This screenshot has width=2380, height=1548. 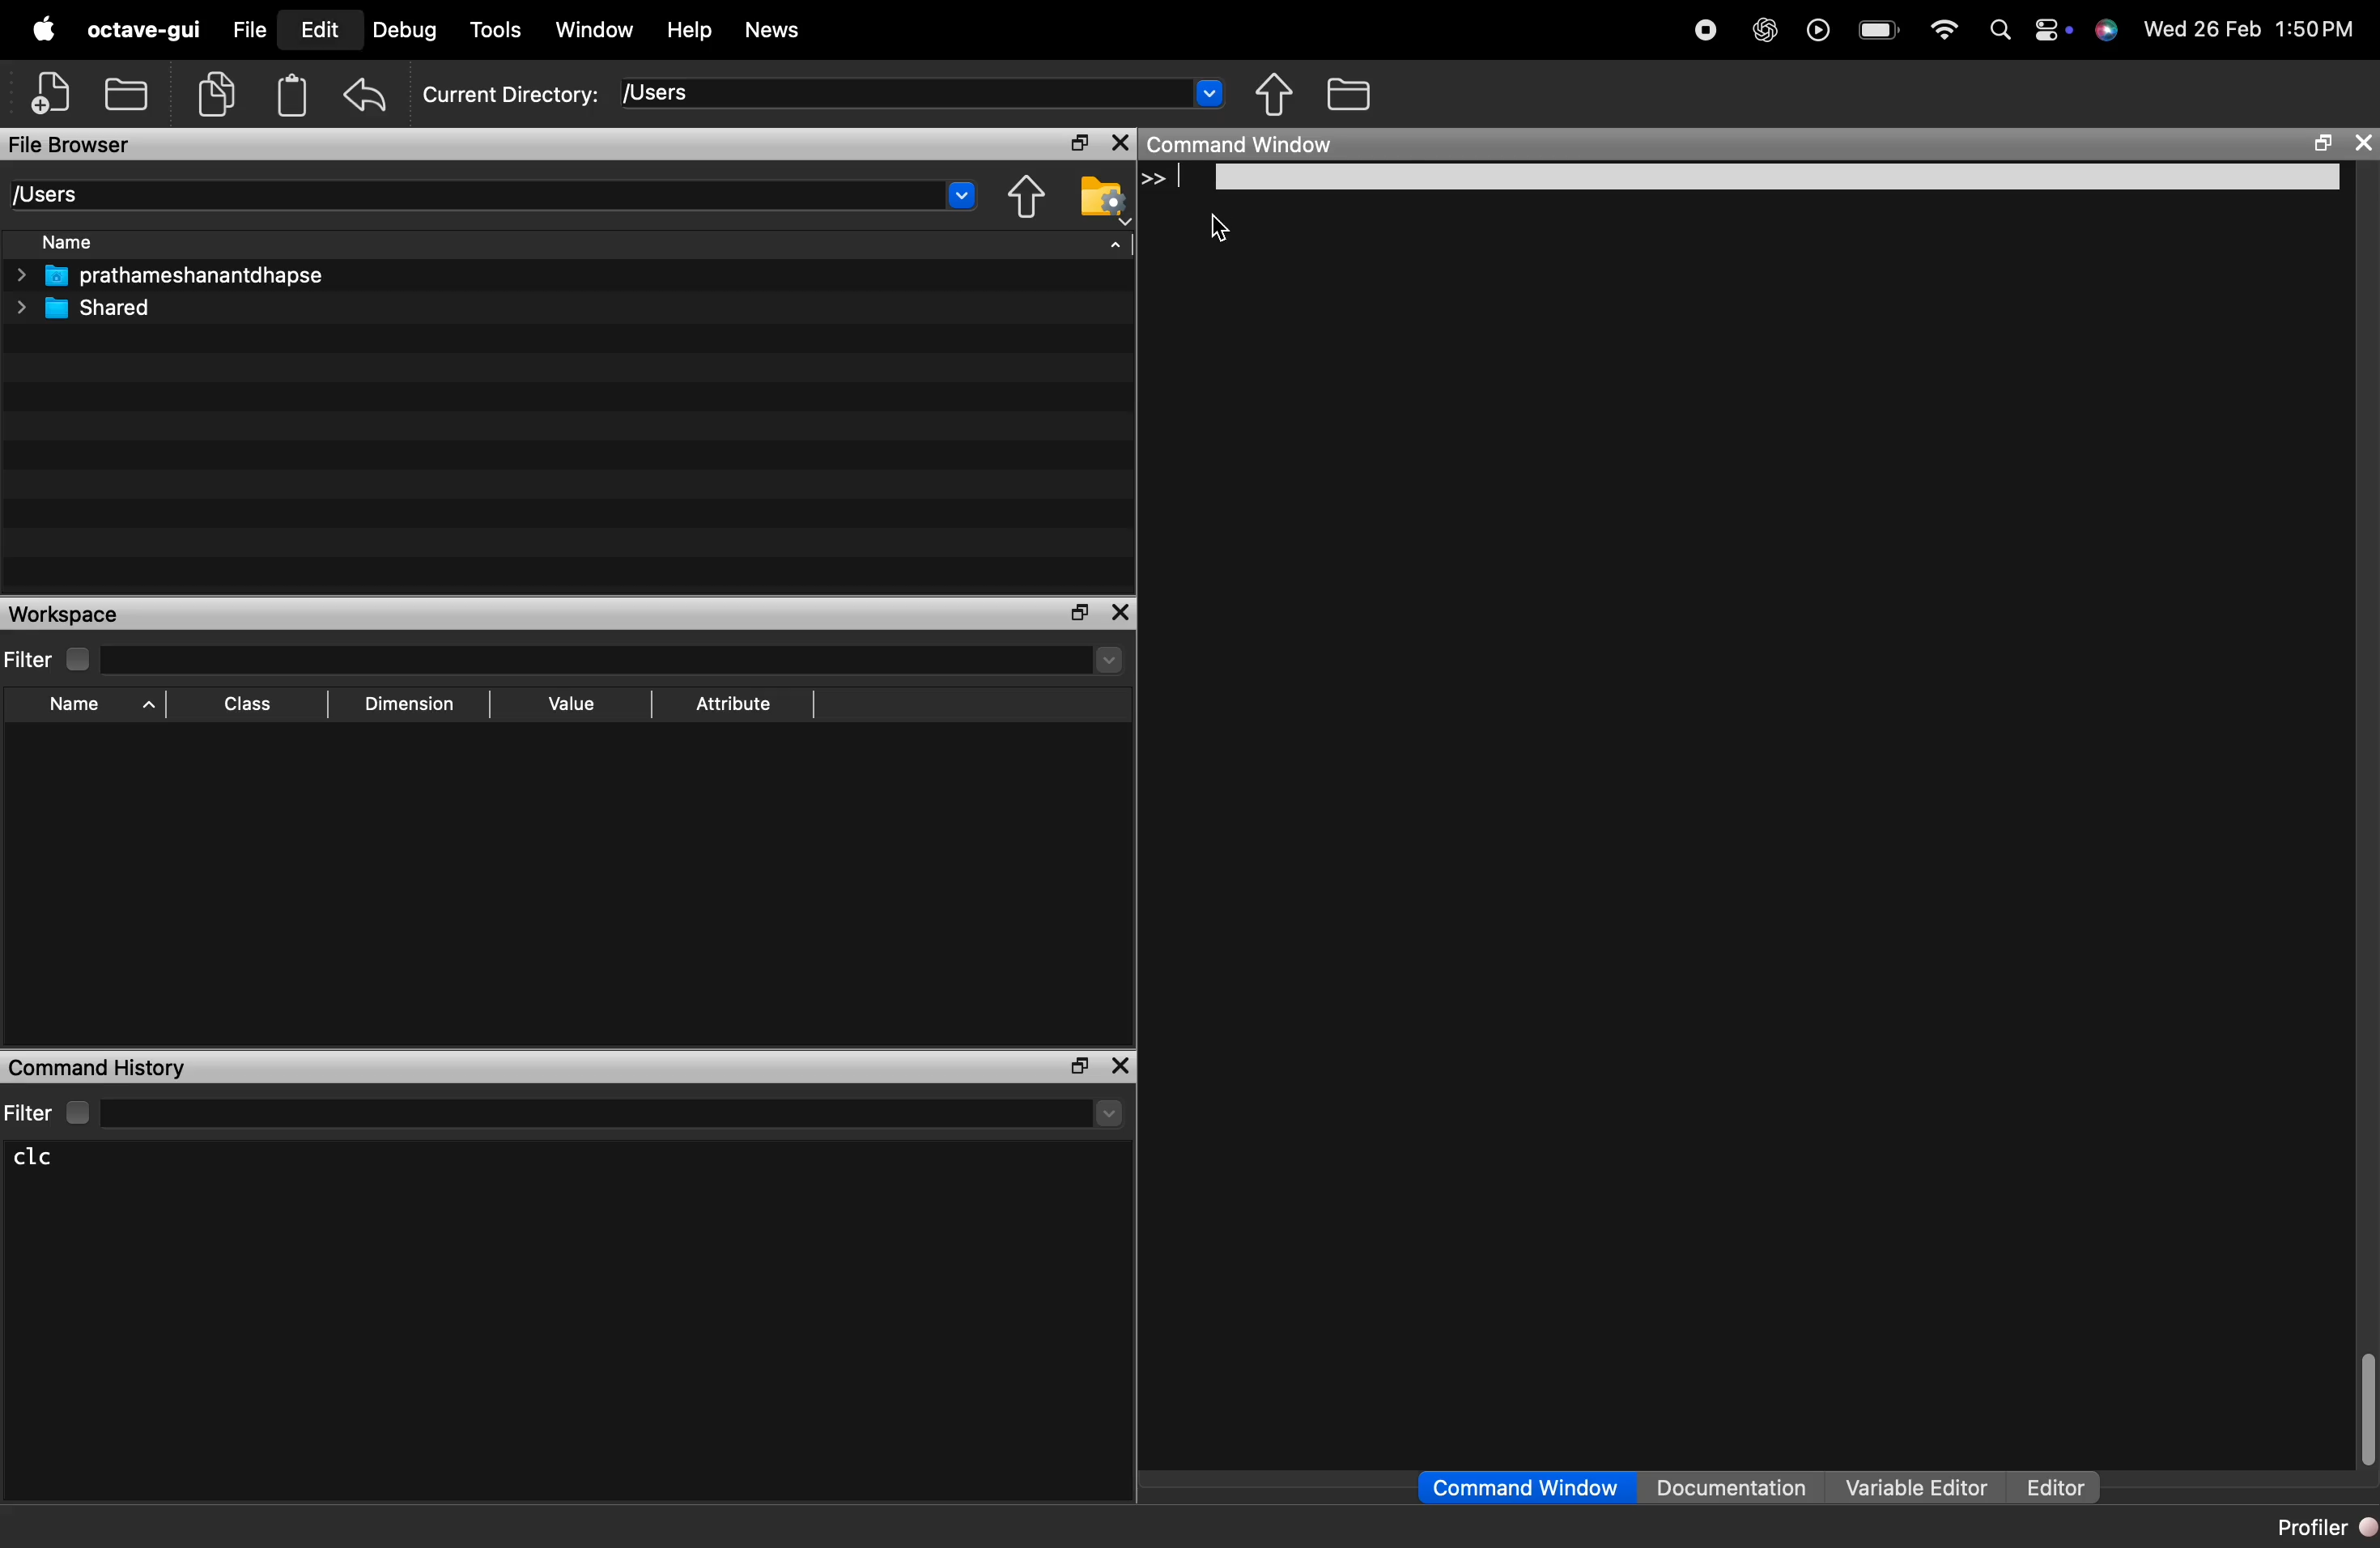 What do you see at coordinates (511, 95) in the screenshot?
I see `Current Directory:` at bounding box center [511, 95].